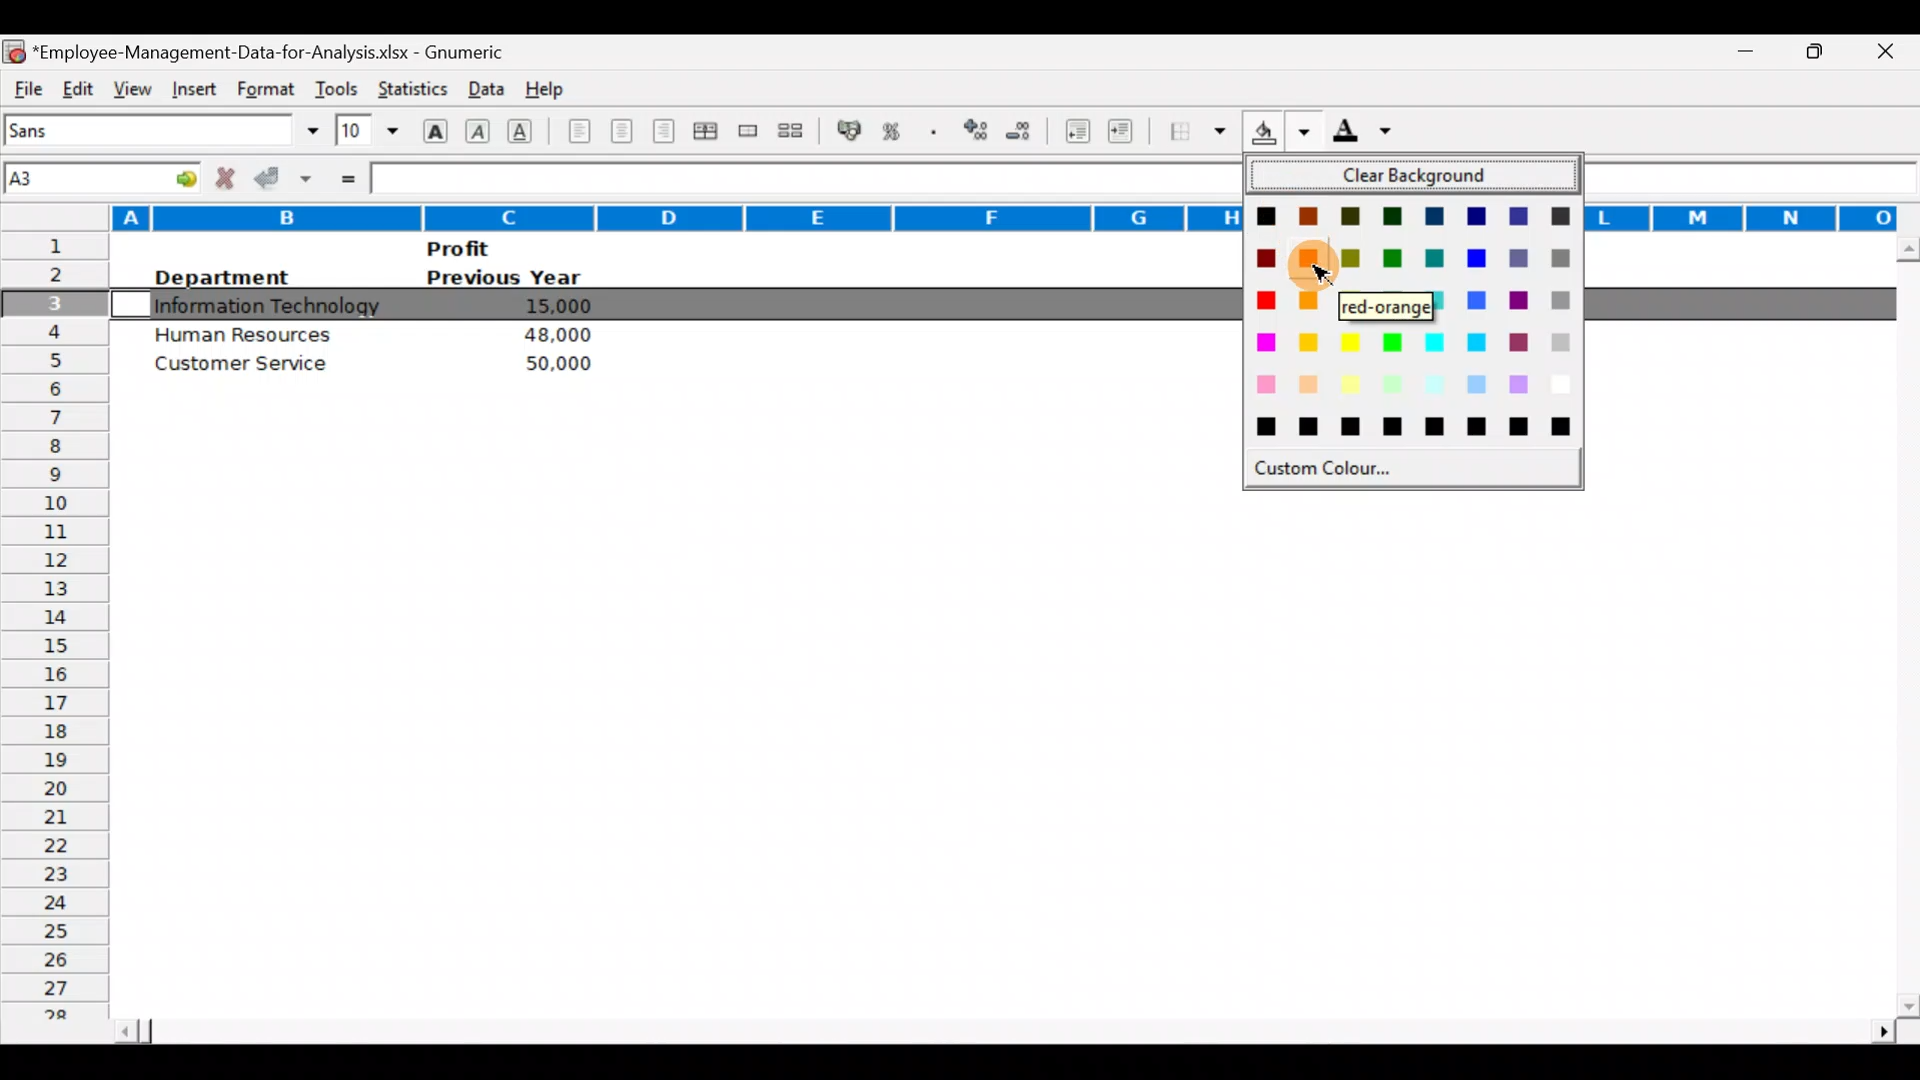 This screenshot has width=1920, height=1080. Describe the element at coordinates (526, 130) in the screenshot. I see `Underline` at that location.